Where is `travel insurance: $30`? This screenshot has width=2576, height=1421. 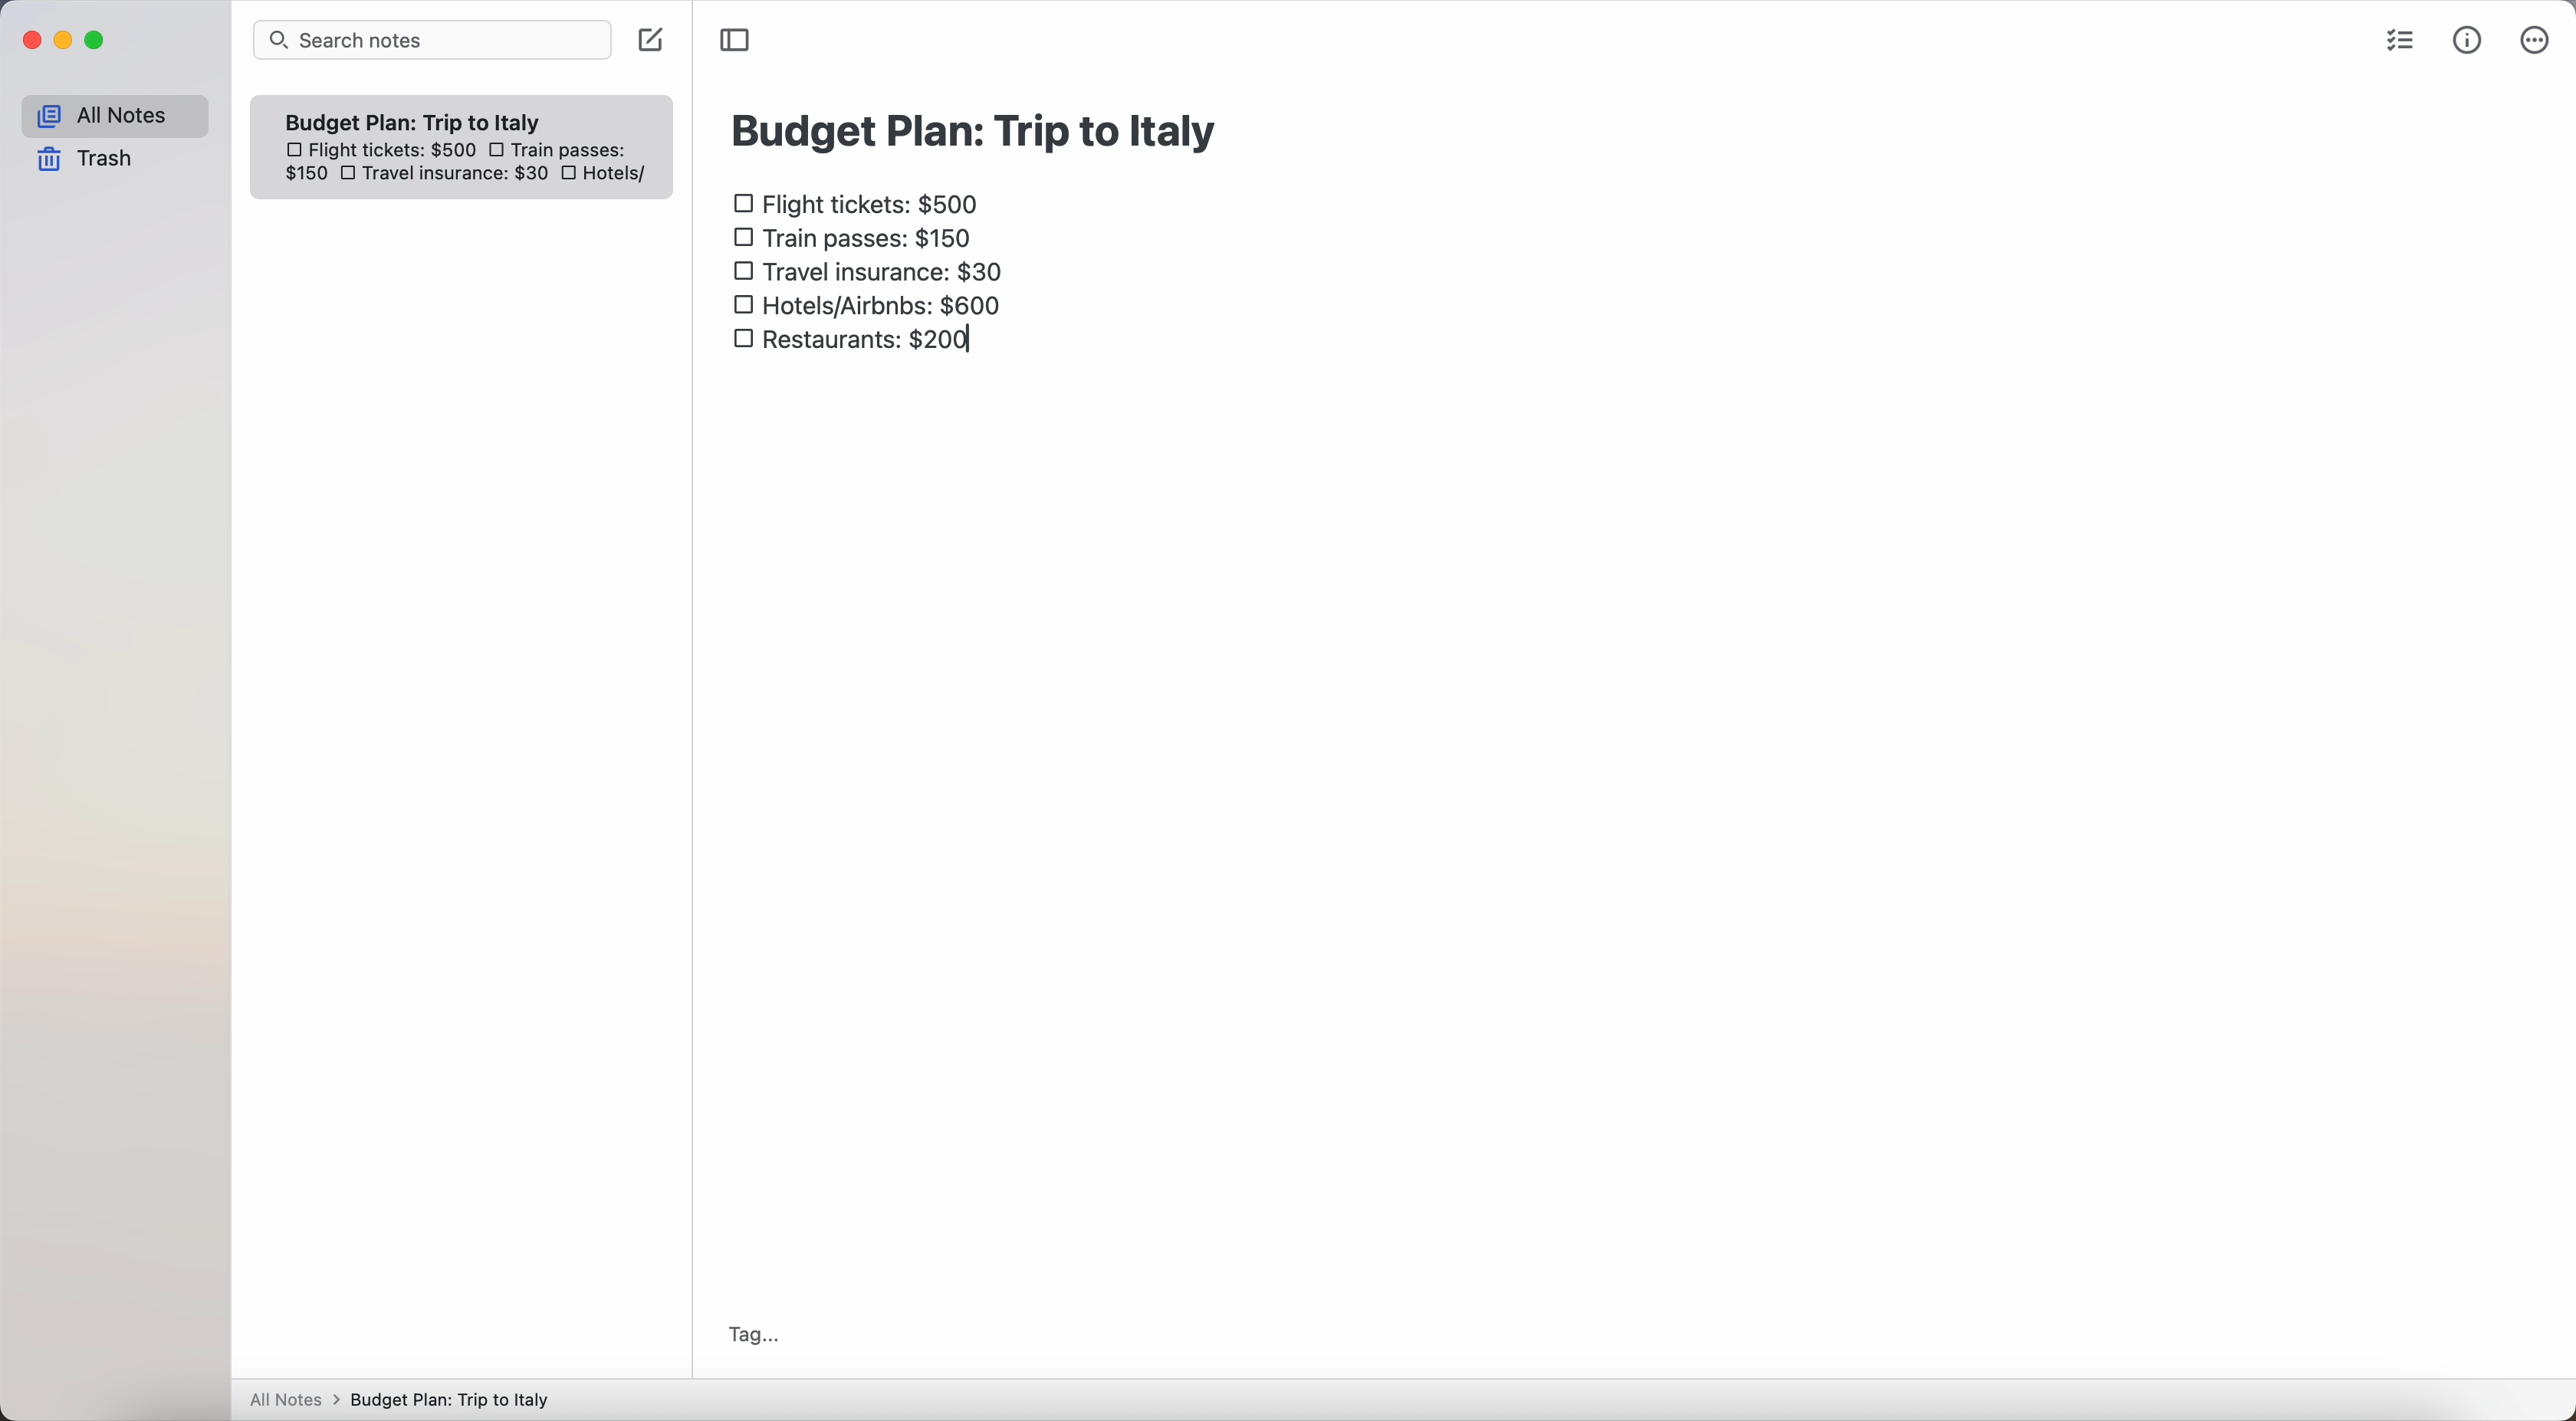 travel insurance: $30 is located at coordinates (461, 177).